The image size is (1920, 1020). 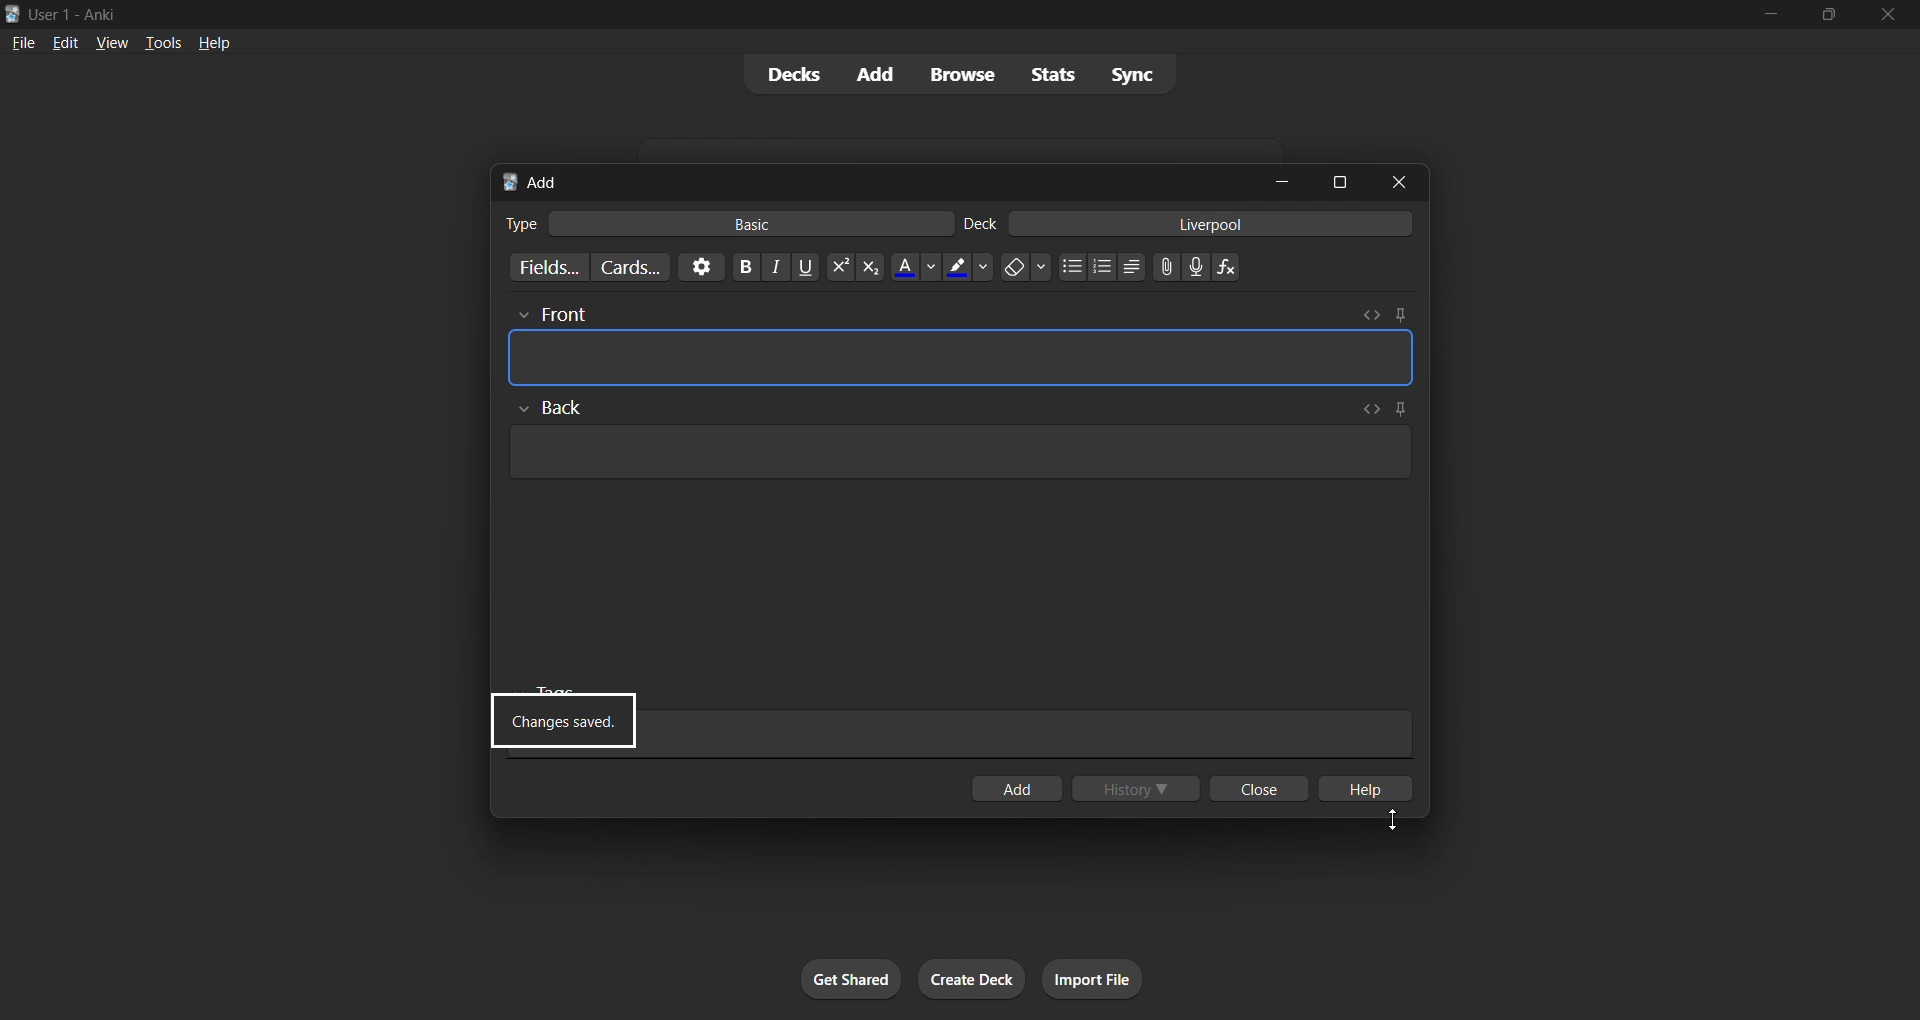 What do you see at coordinates (956, 74) in the screenshot?
I see `browse` at bounding box center [956, 74].